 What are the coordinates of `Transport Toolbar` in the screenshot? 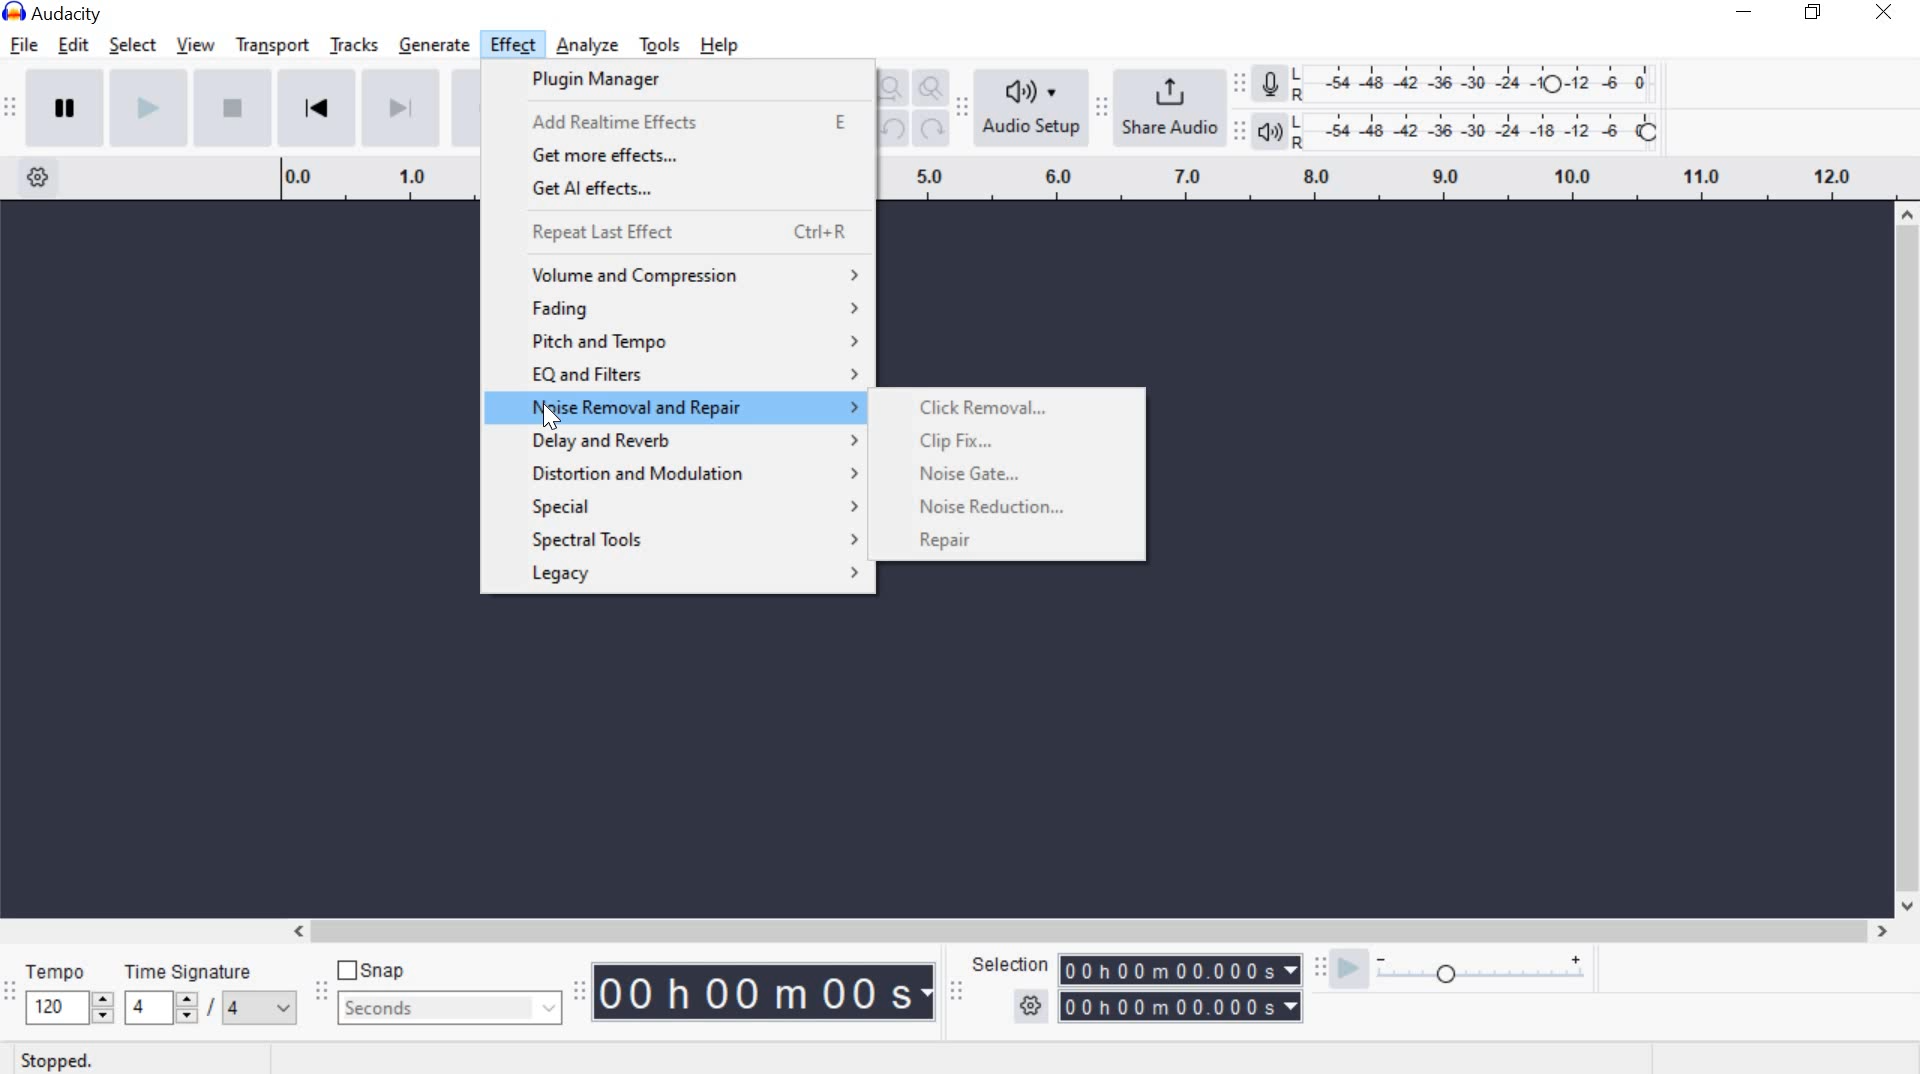 It's located at (12, 110).